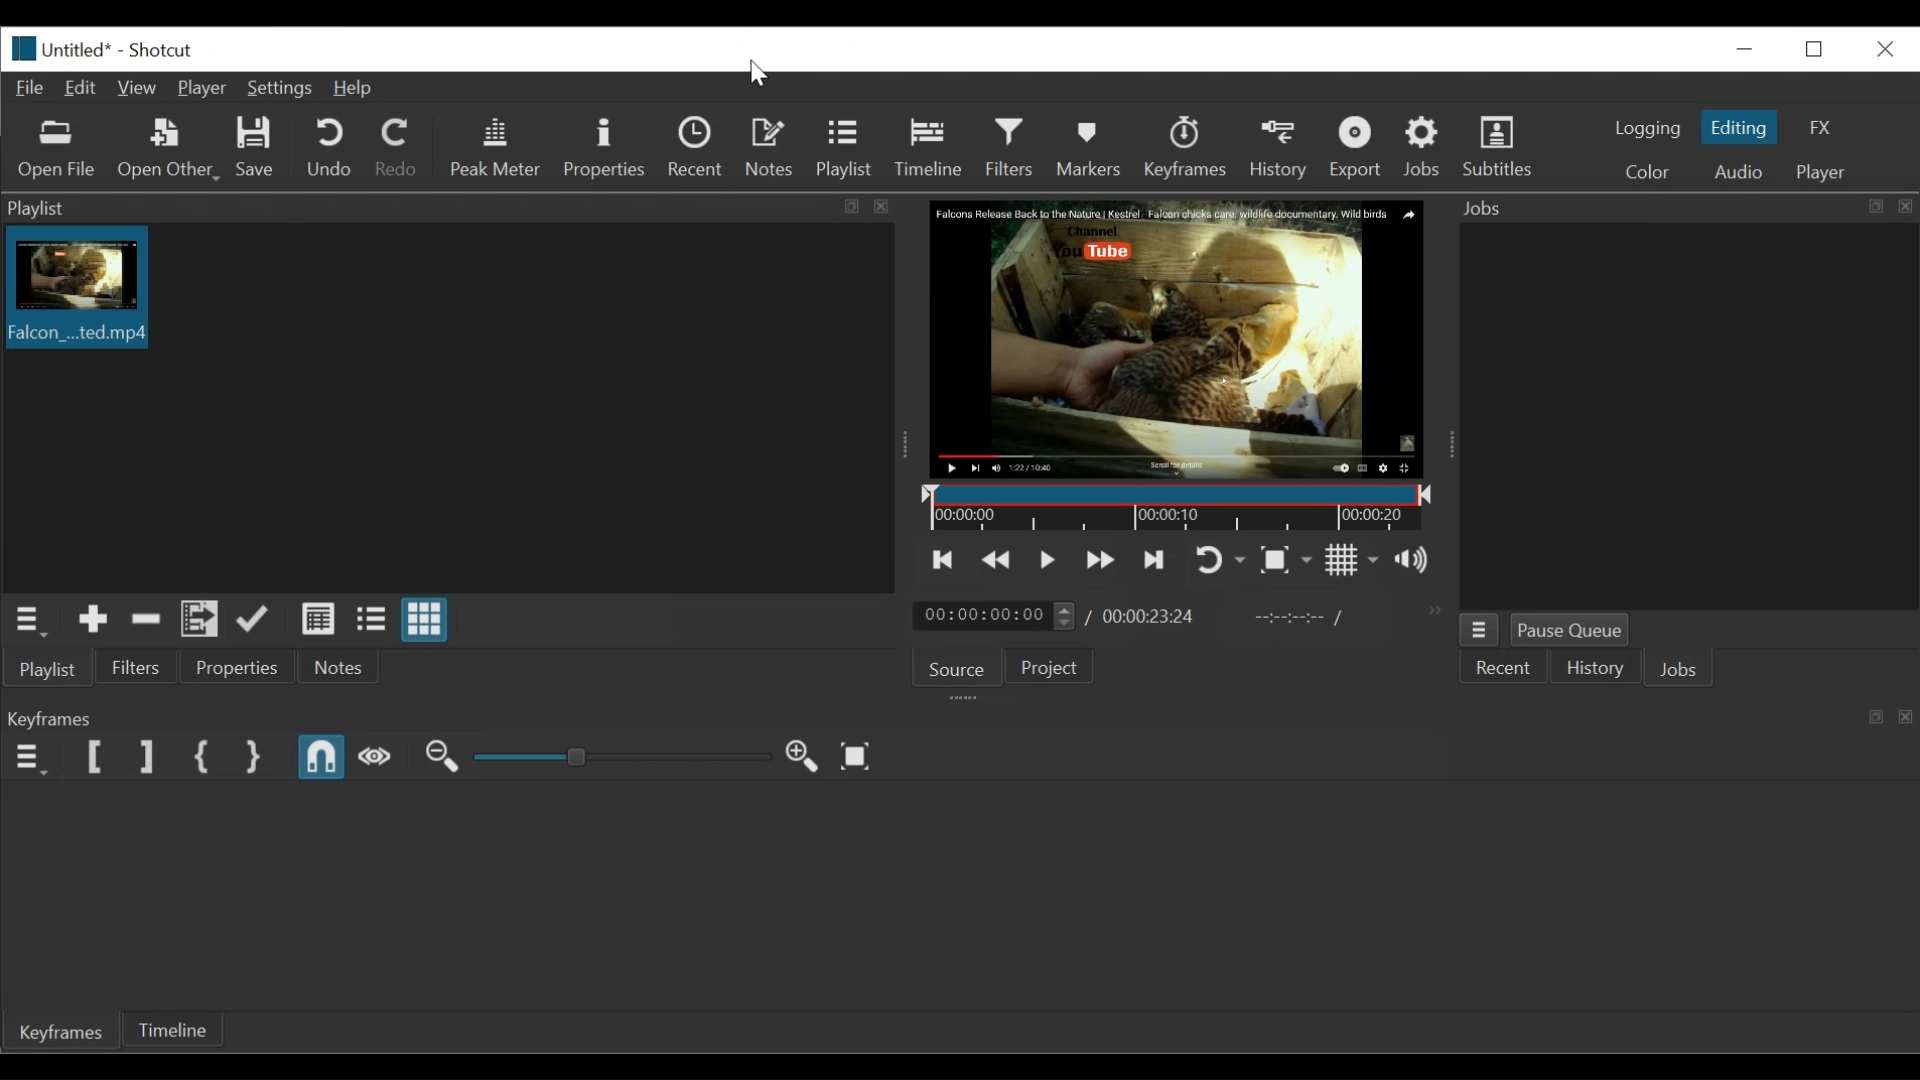  I want to click on Properties, so click(242, 670).